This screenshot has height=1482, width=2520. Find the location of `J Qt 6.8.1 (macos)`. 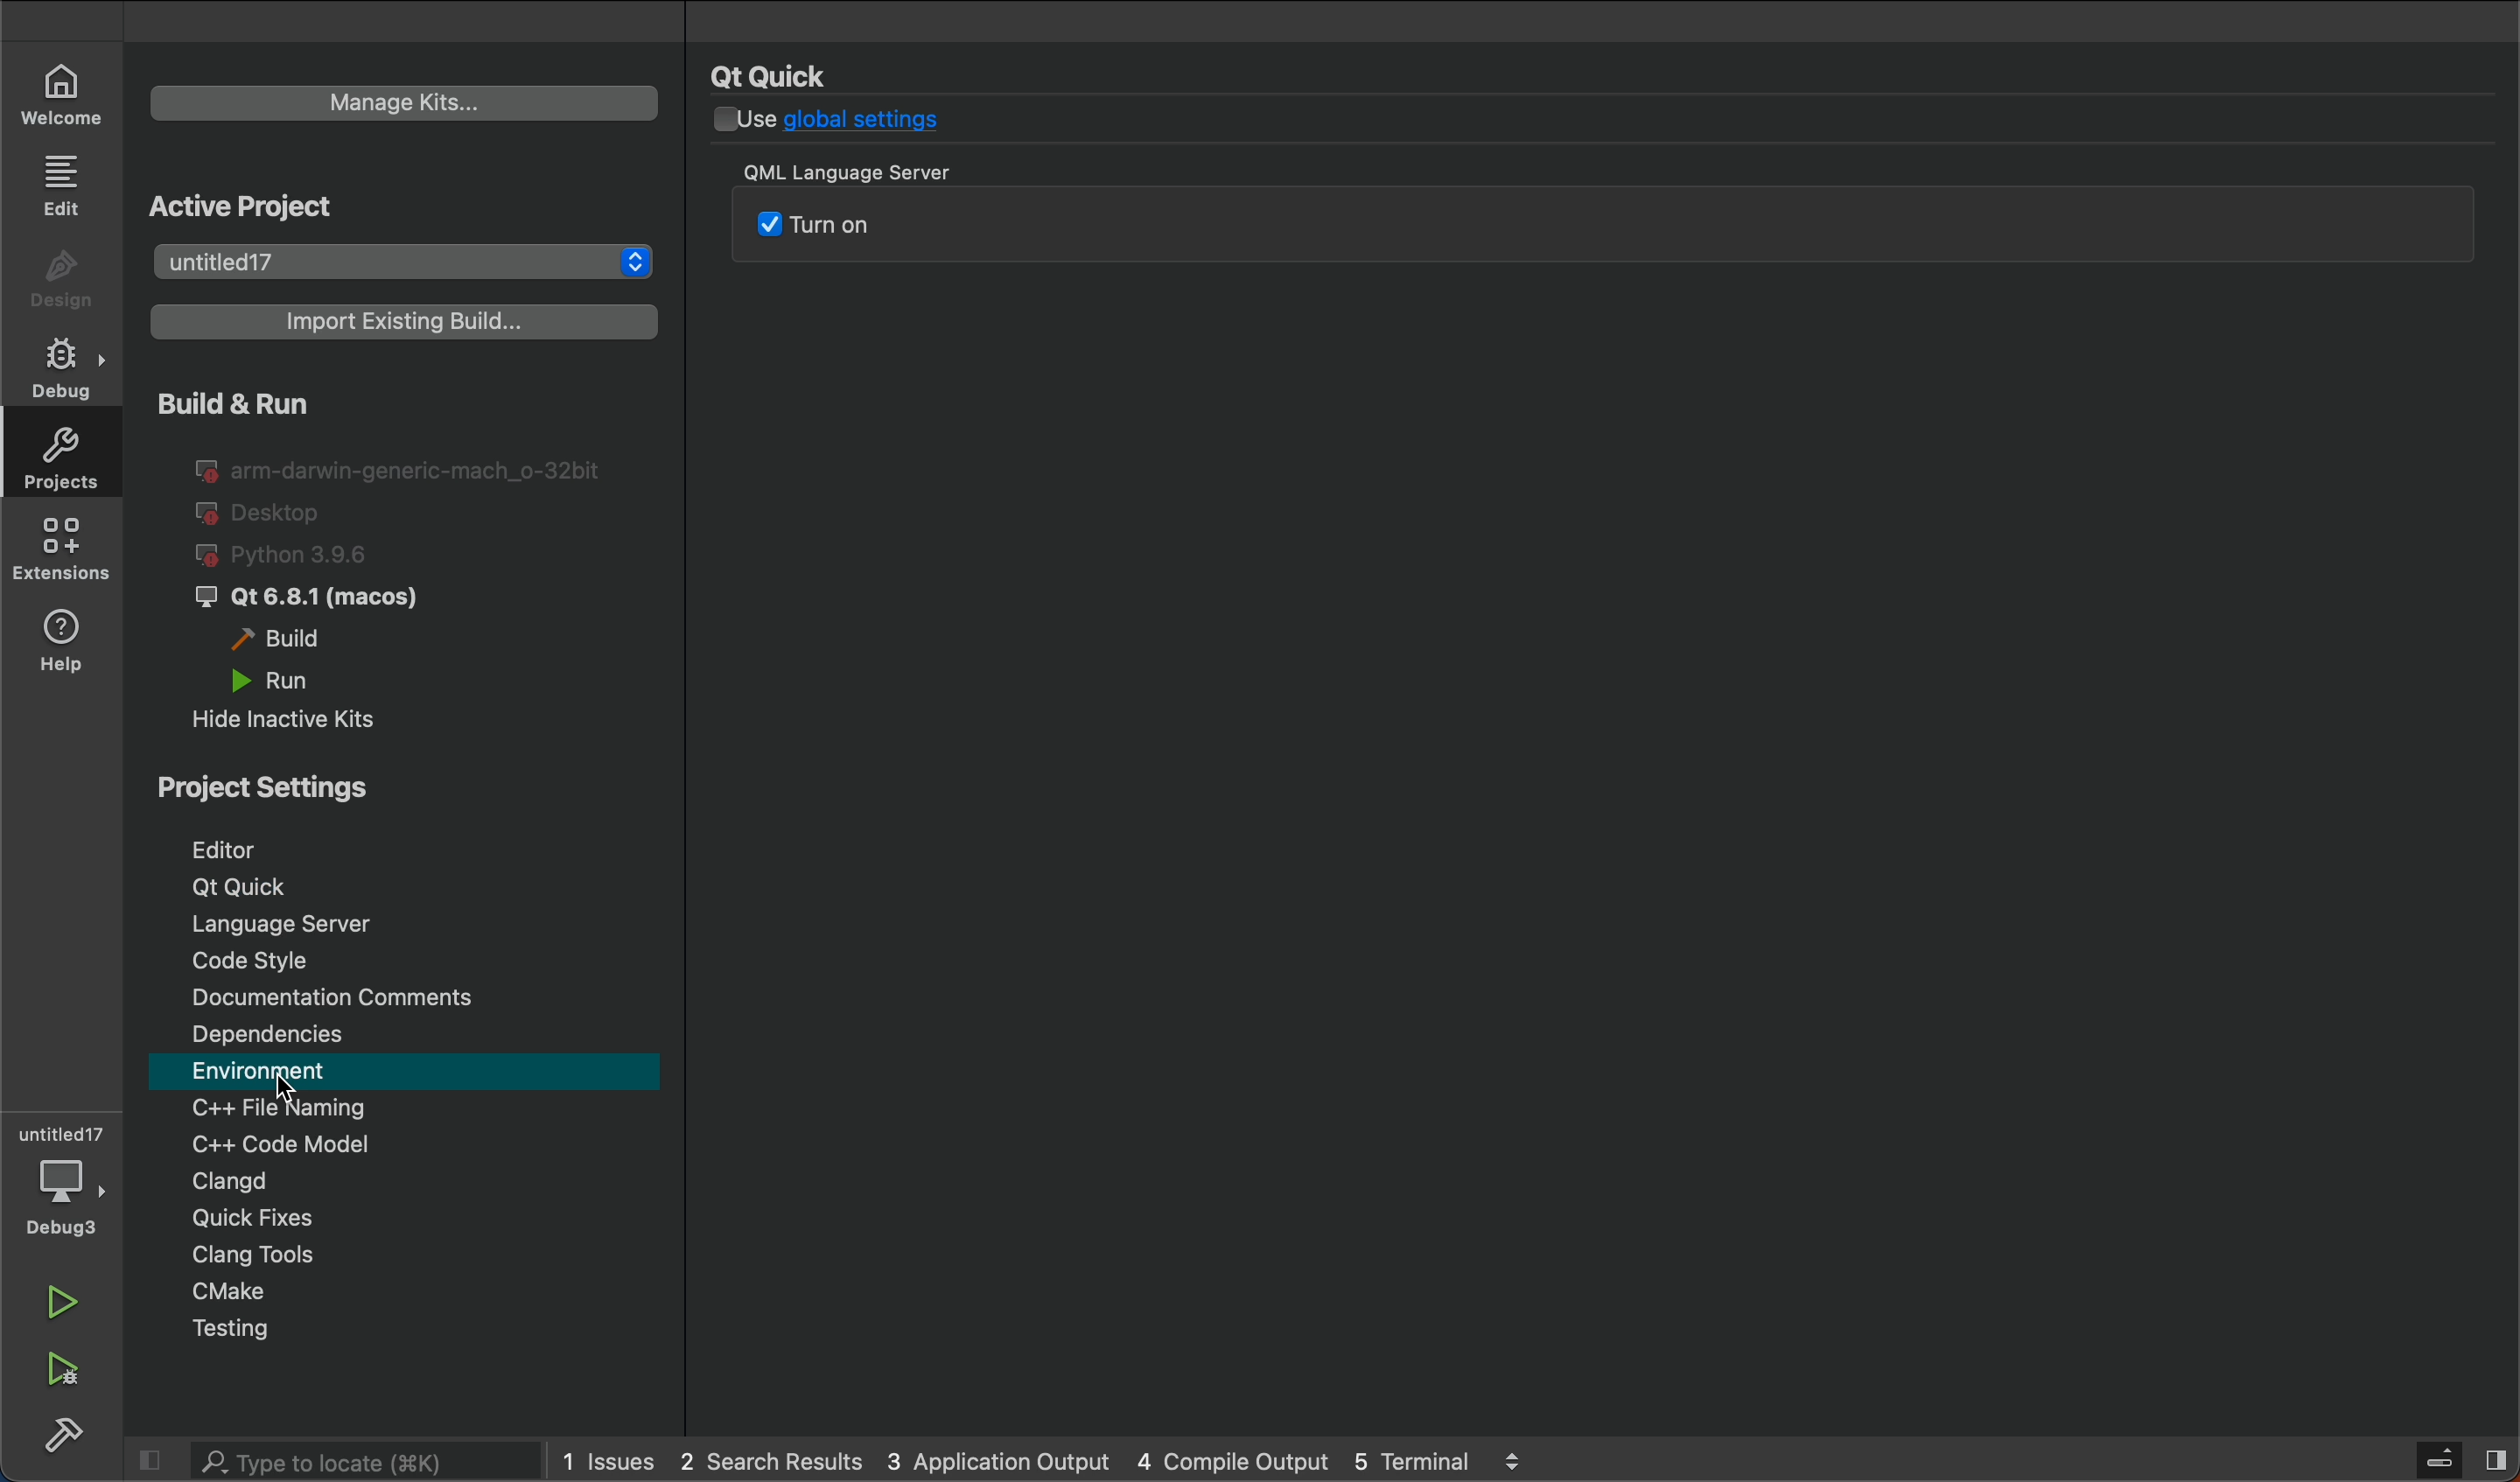

J Qt 6.8.1 (macos) is located at coordinates (325, 599).